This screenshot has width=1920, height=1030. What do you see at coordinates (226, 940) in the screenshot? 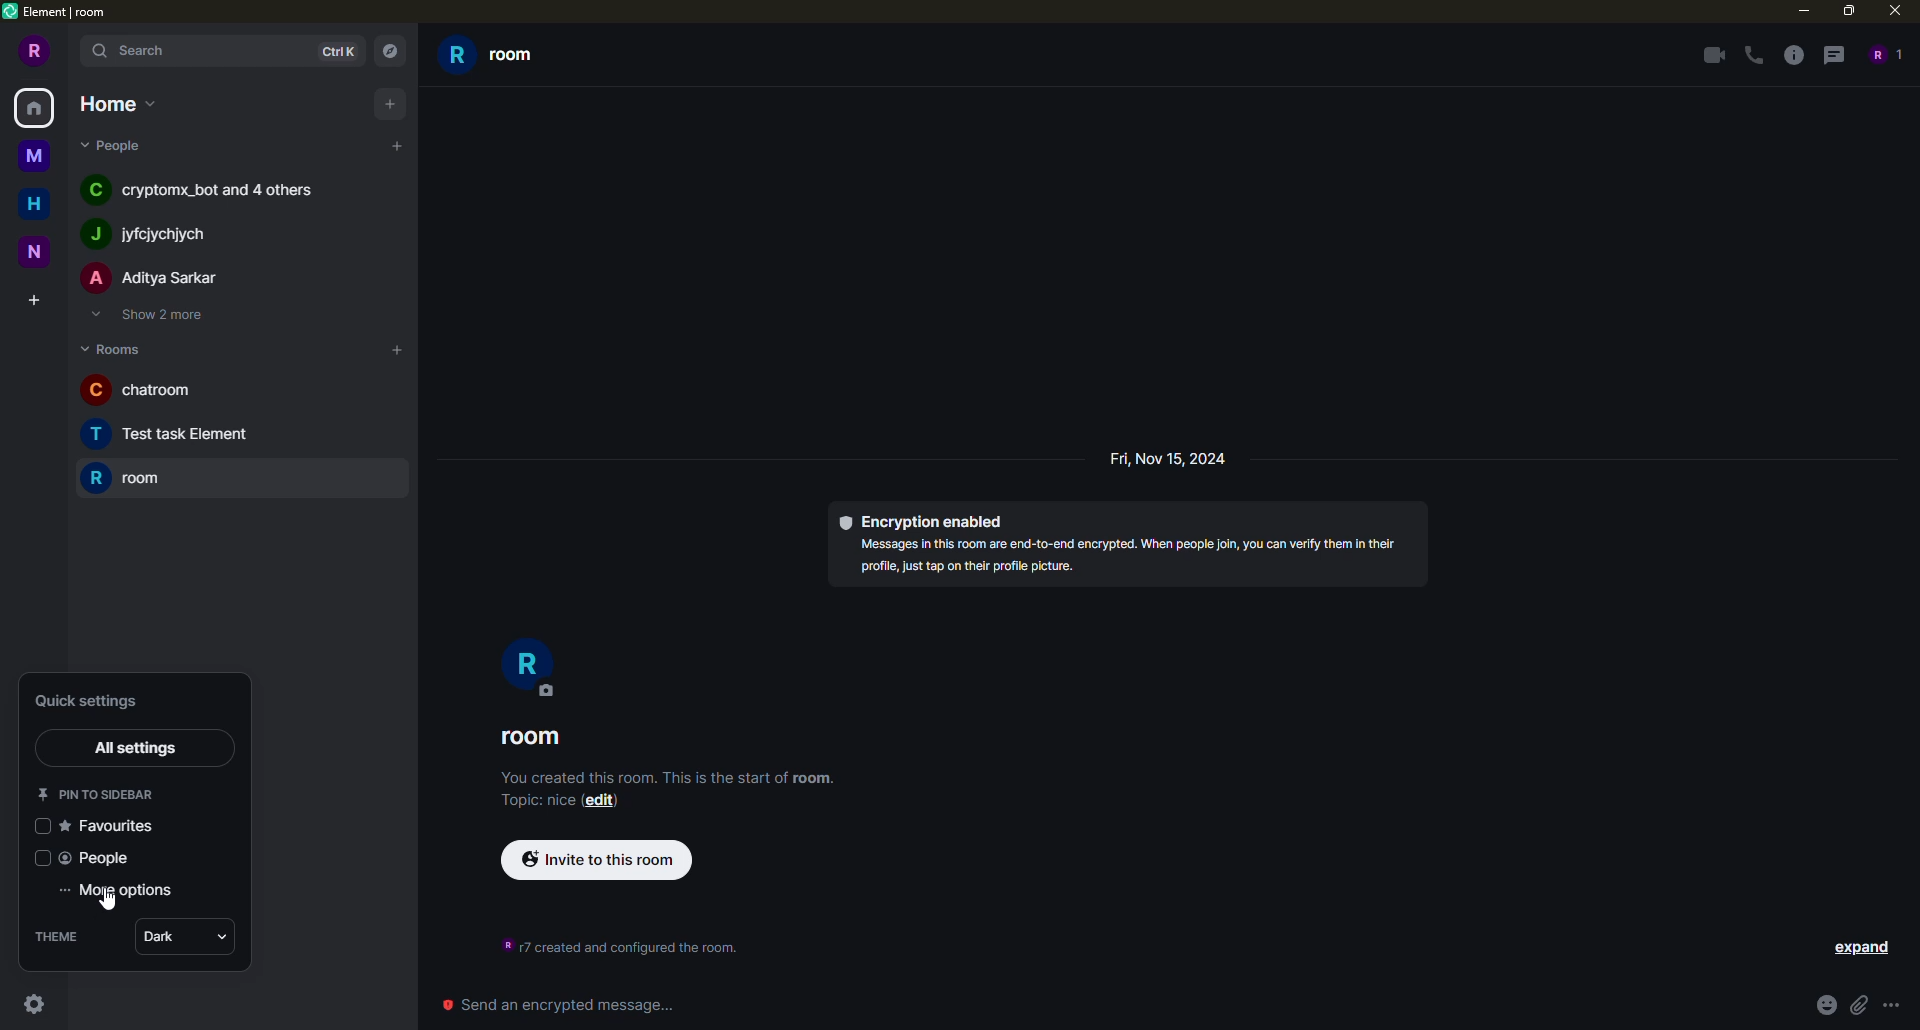
I see `drop down` at bounding box center [226, 940].